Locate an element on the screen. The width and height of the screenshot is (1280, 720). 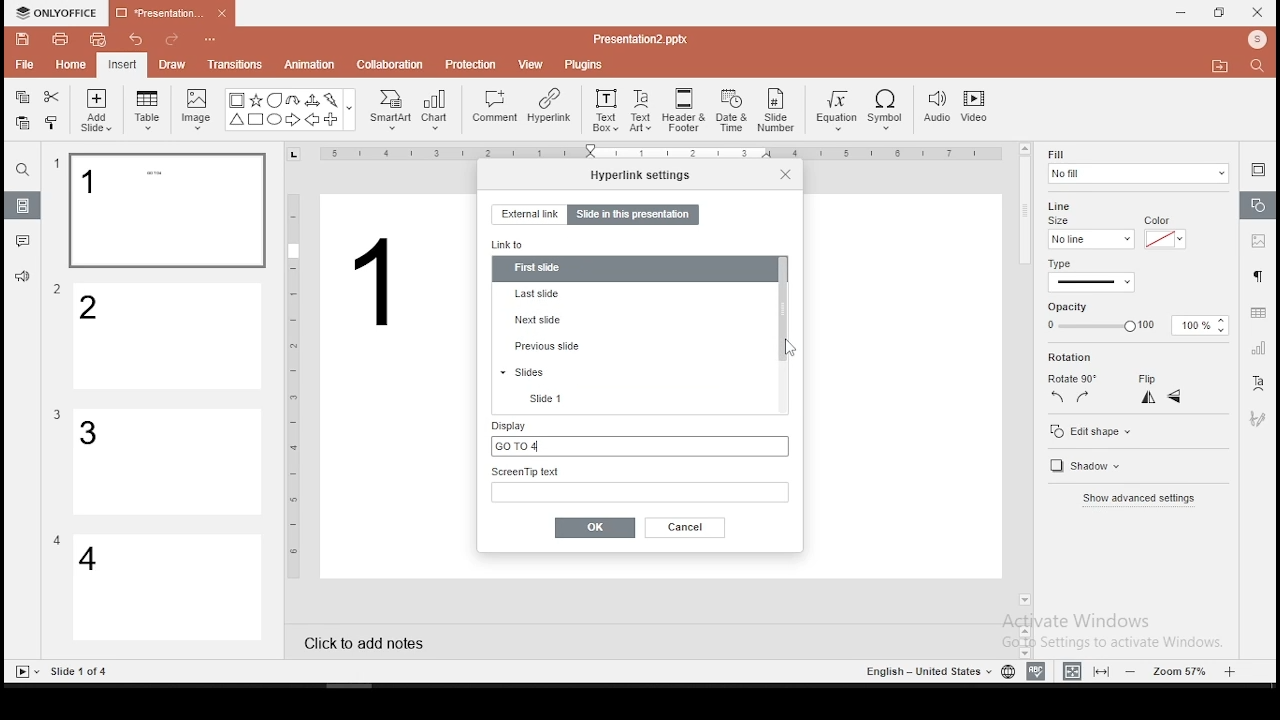
Bubble is located at coordinates (274, 100).